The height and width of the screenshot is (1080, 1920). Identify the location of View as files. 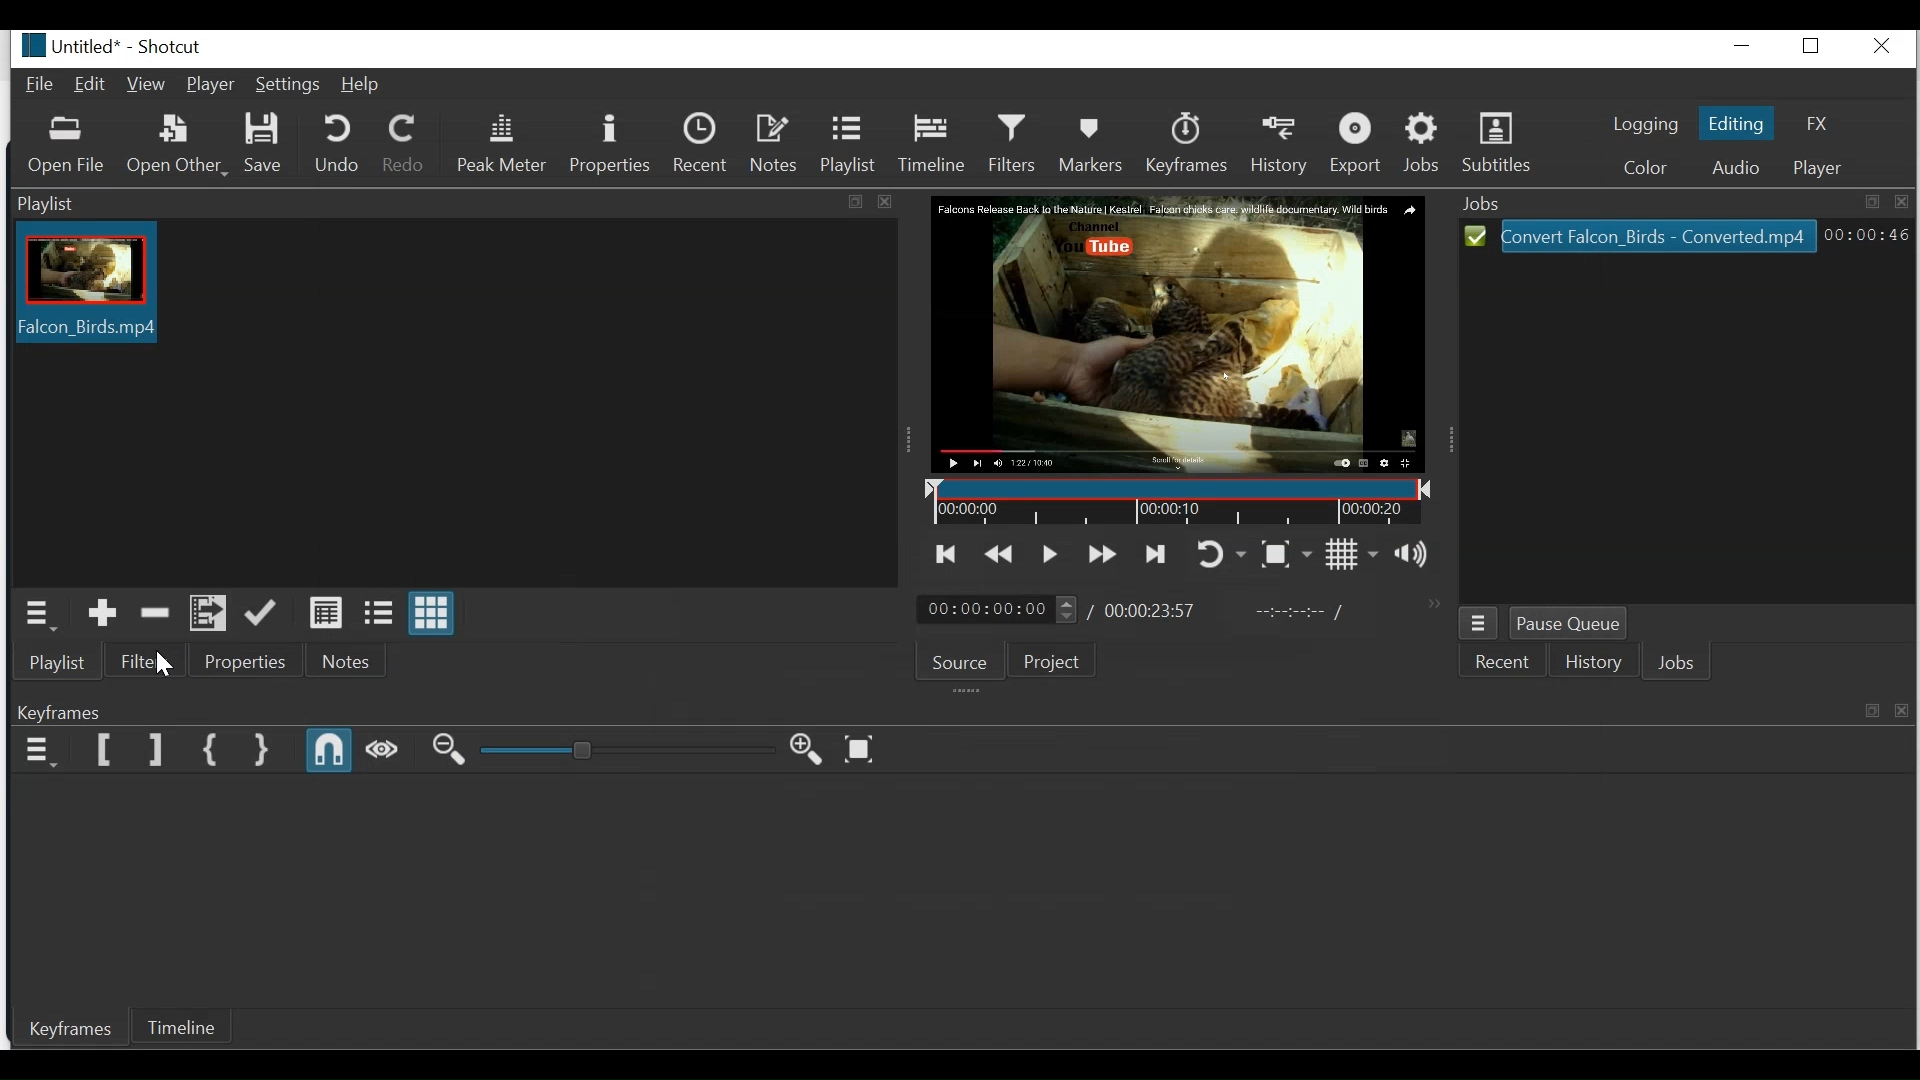
(377, 614).